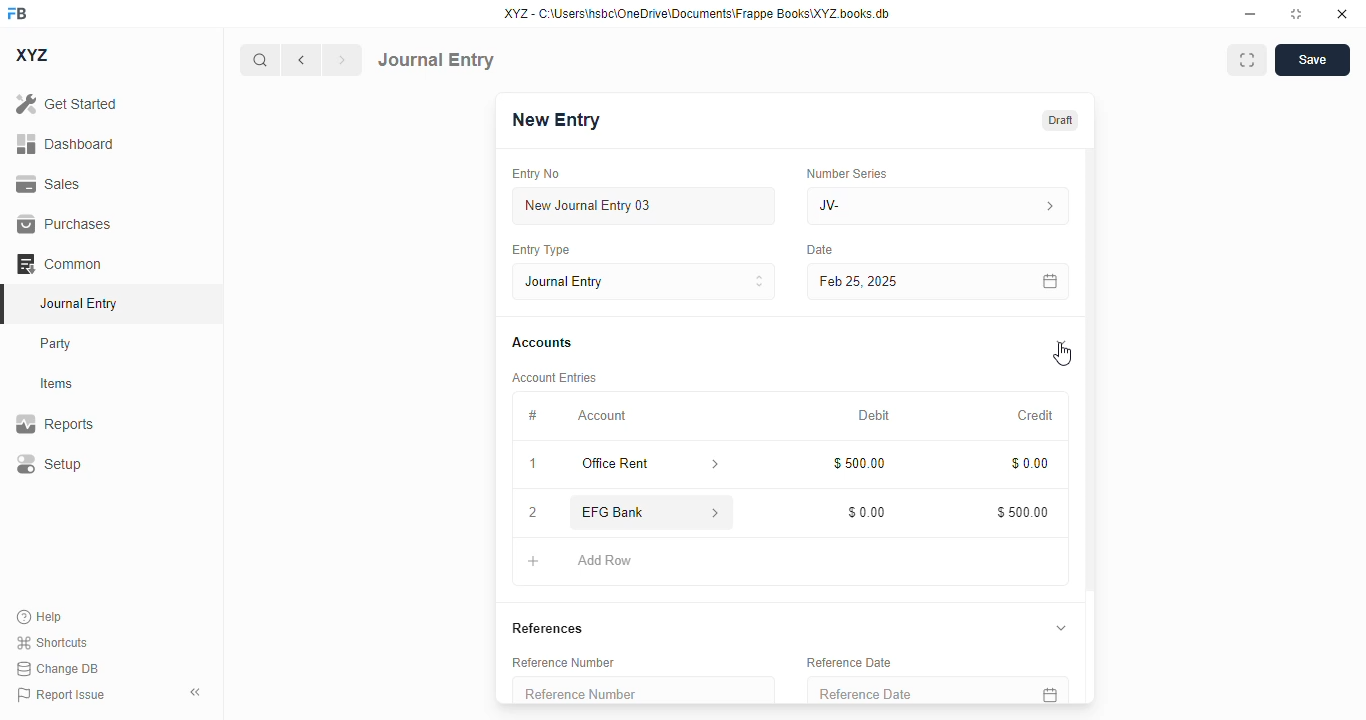 This screenshot has width=1366, height=720. Describe the element at coordinates (1060, 627) in the screenshot. I see `toggle expand/collapse` at that location.